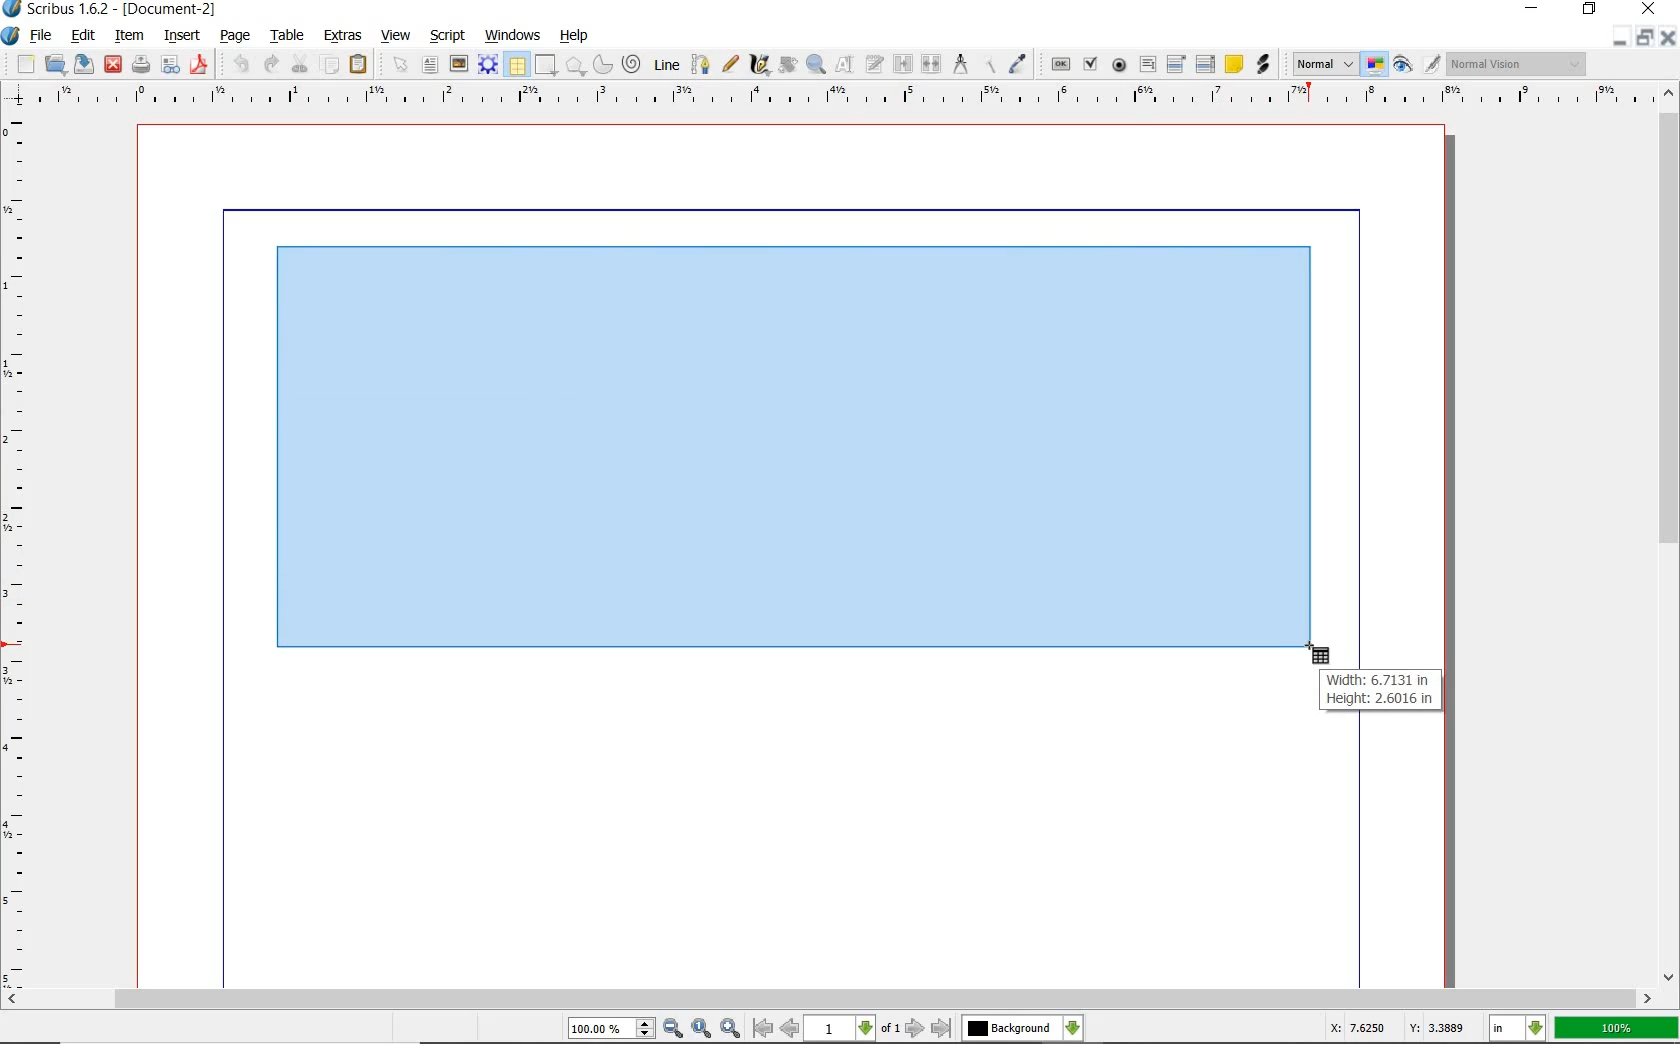 This screenshot has width=1680, height=1044. What do you see at coordinates (199, 65) in the screenshot?
I see `safe as pdf` at bounding box center [199, 65].